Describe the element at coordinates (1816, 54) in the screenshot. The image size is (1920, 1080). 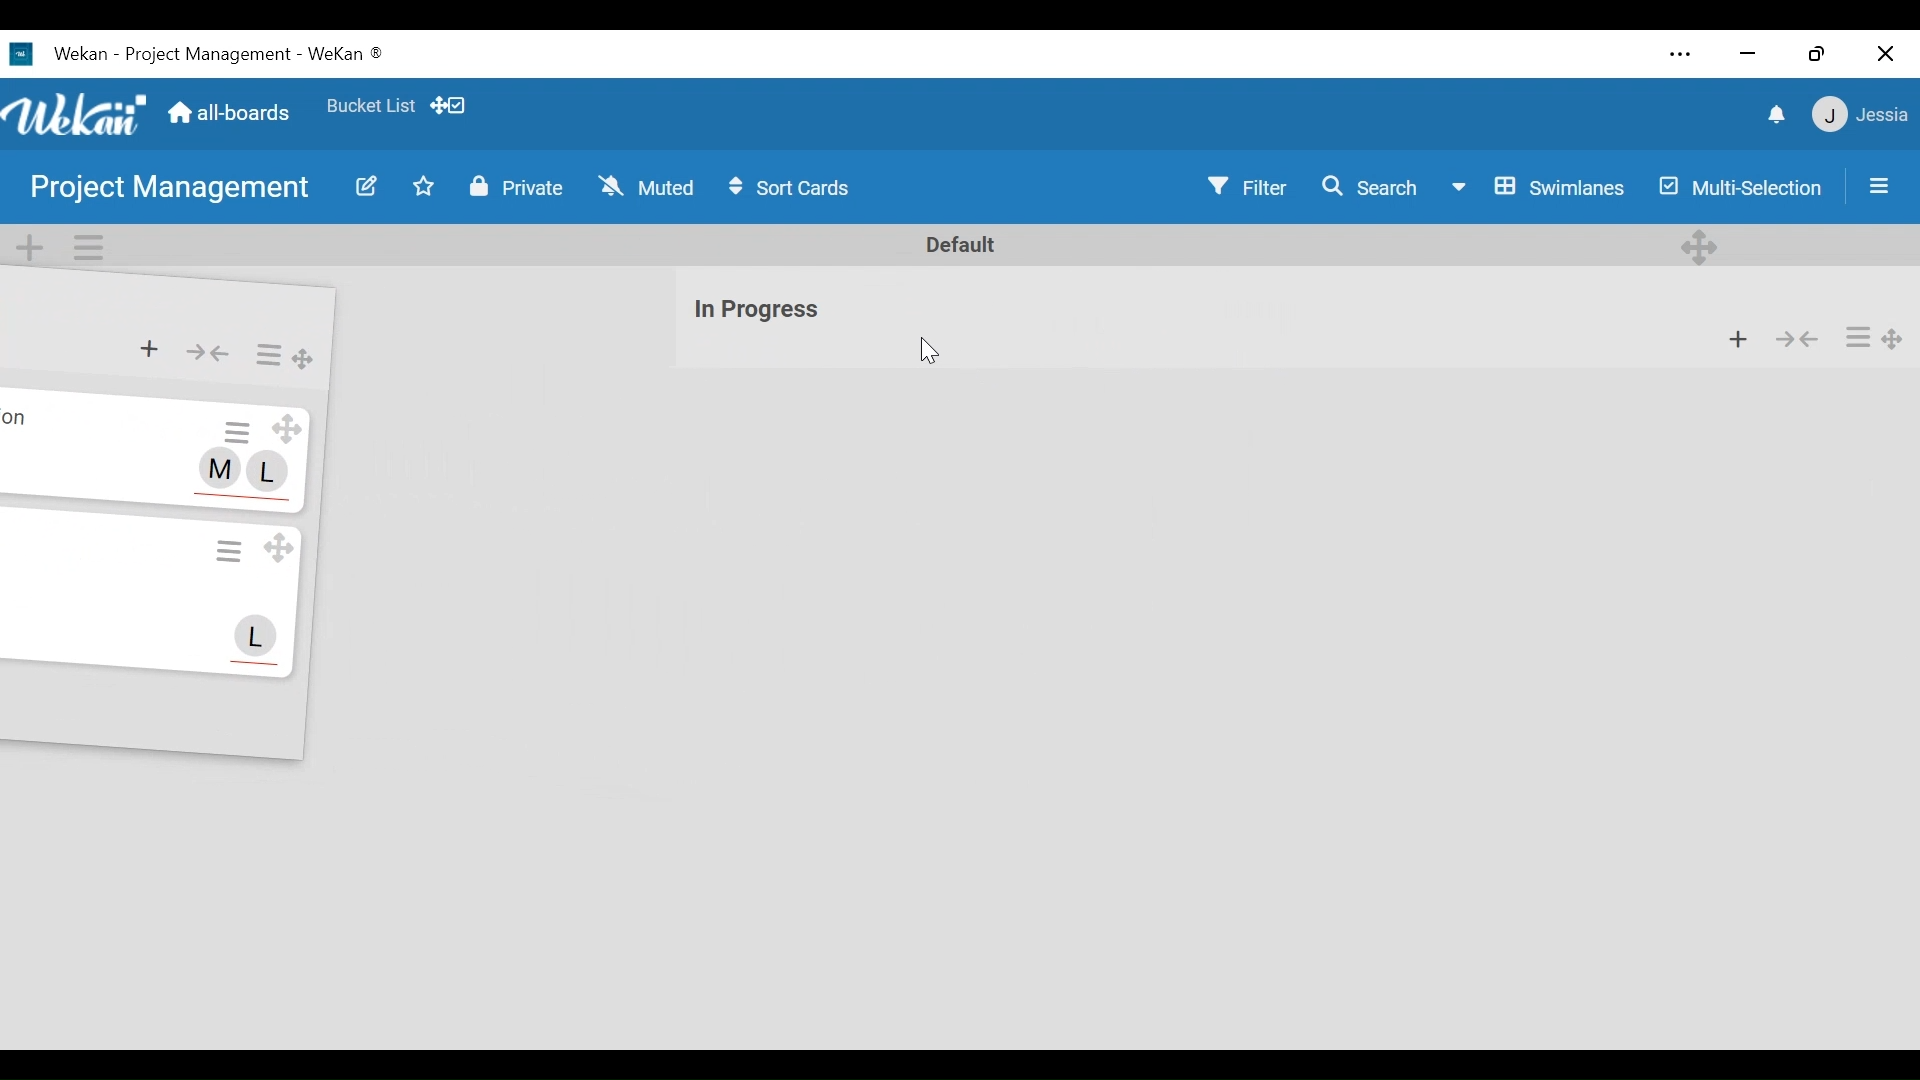
I see `restore` at that location.